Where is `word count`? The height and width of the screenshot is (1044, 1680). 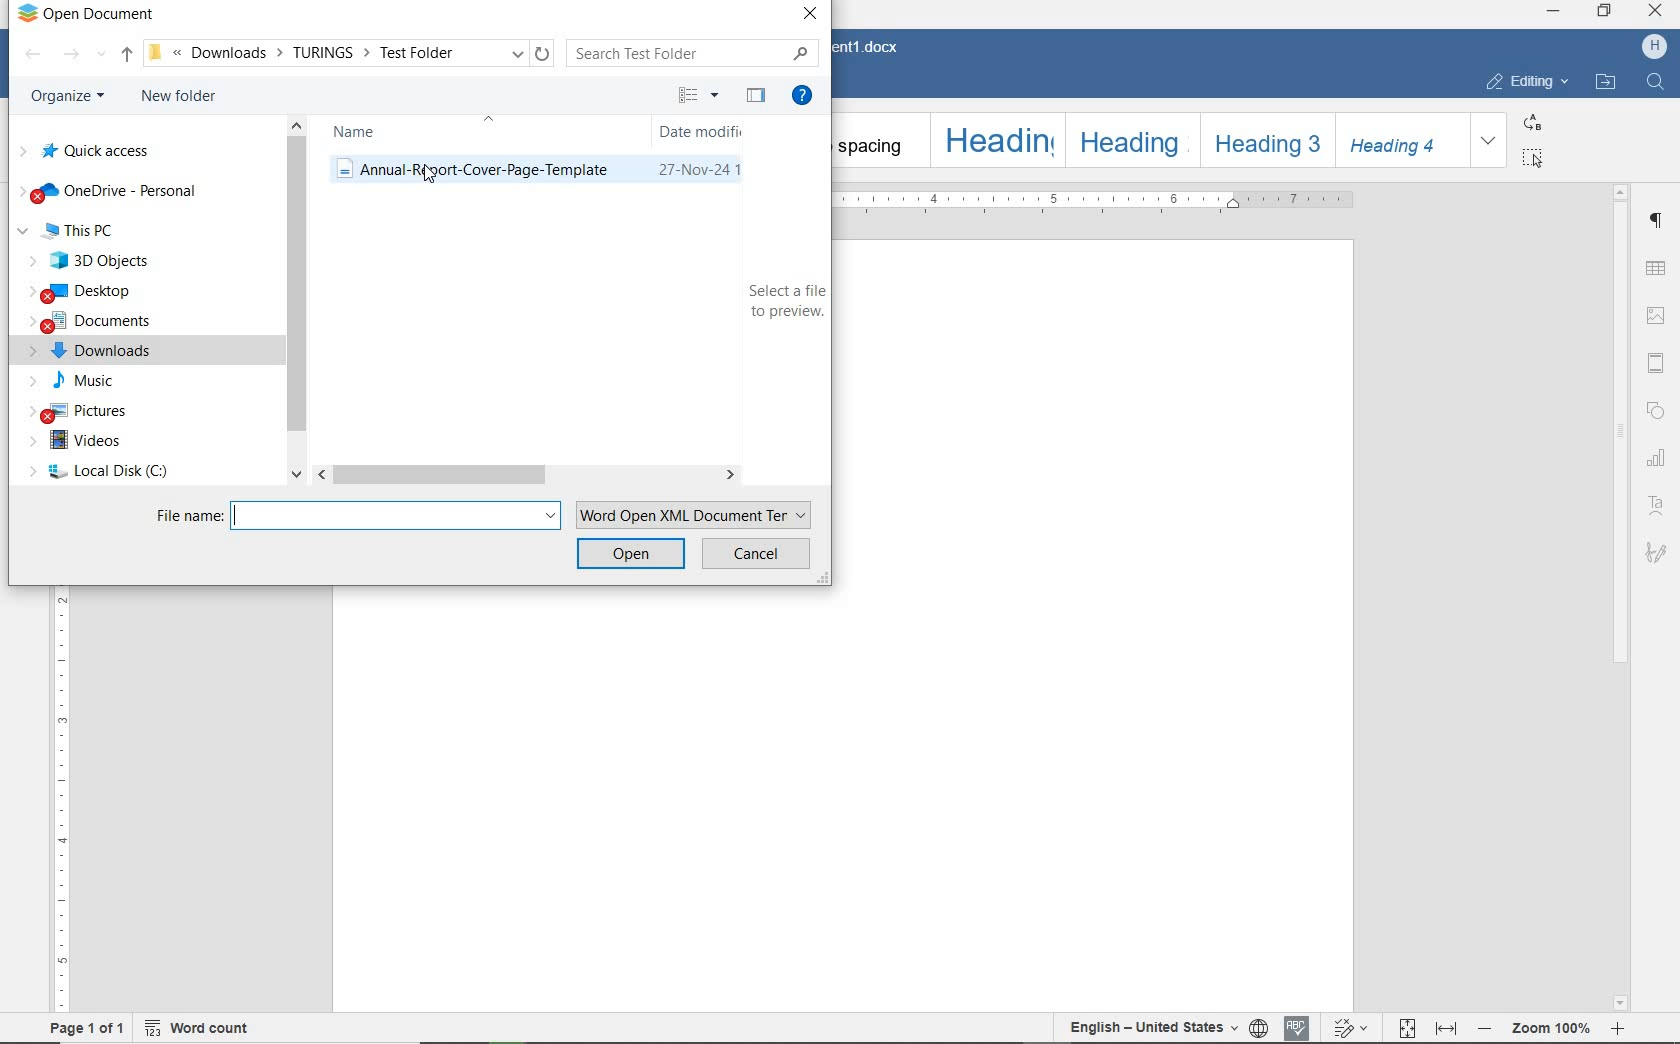 word count is located at coordinates (210, 1029).